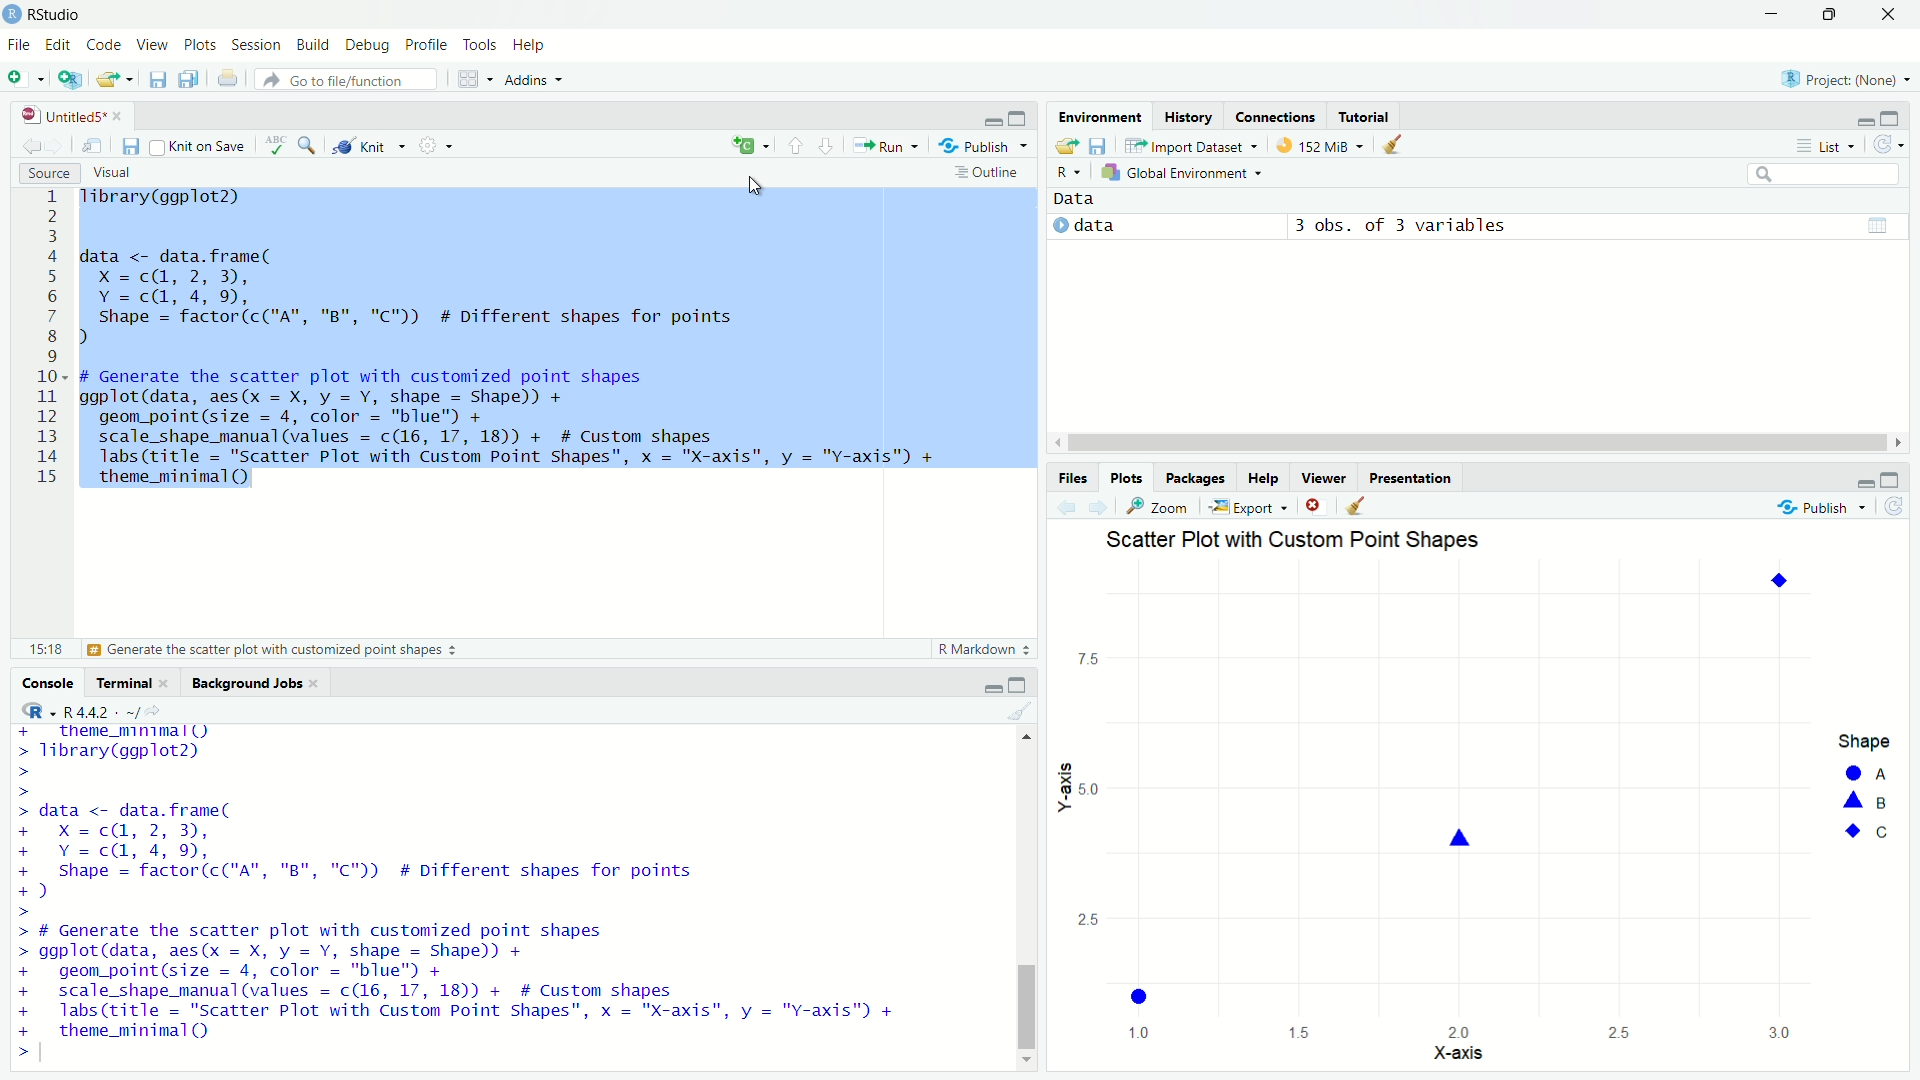 This screenshot has height=1080, width=1920. Describe the element at coordinates (1066, 505) in the screenshot. I see `Previous plot` at that location.